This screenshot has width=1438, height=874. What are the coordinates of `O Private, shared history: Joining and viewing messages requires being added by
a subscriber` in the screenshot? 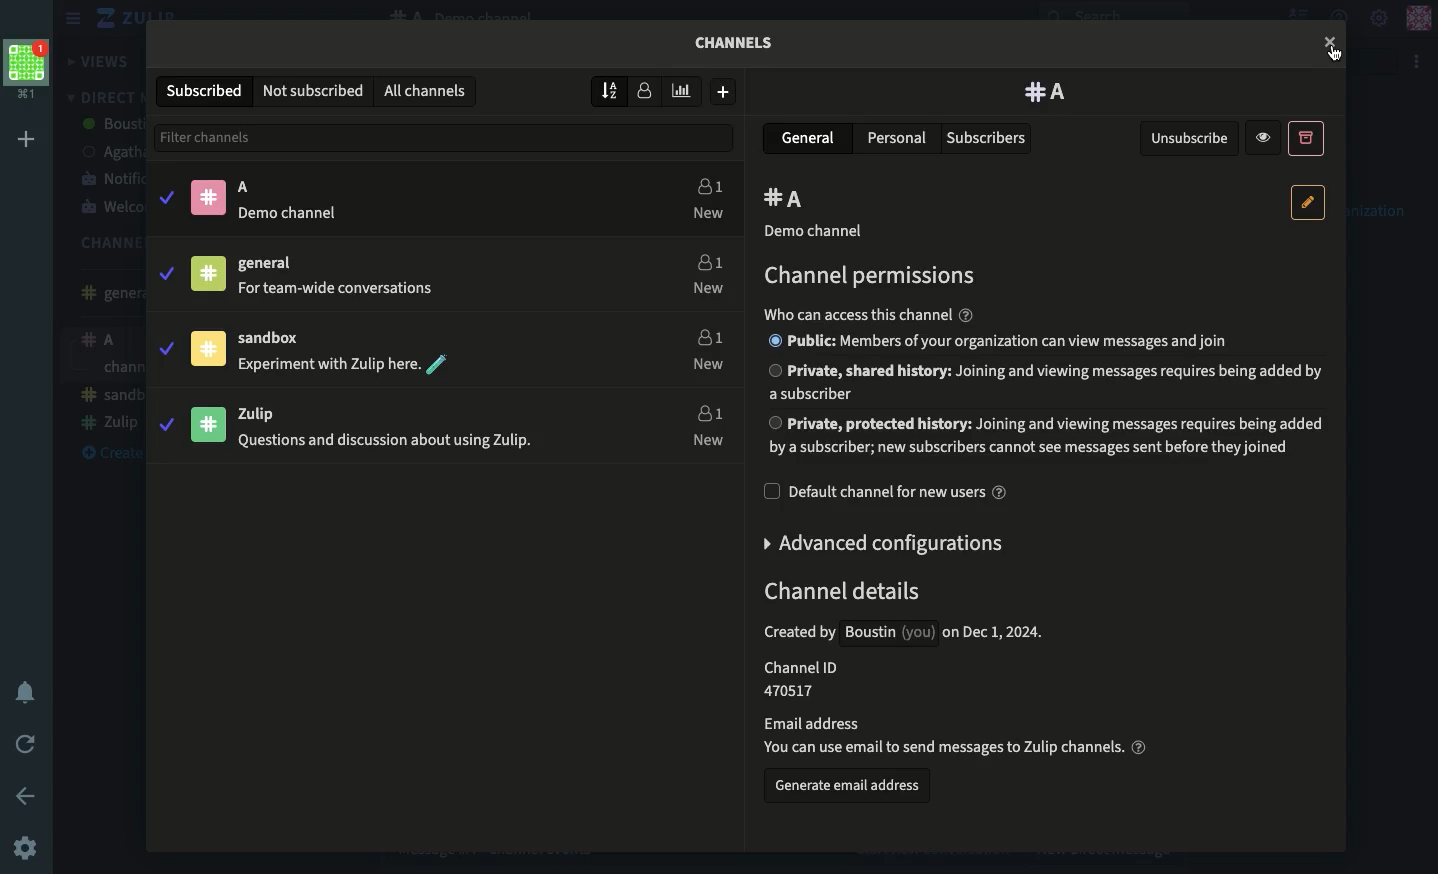 It's located at (1046, 380).